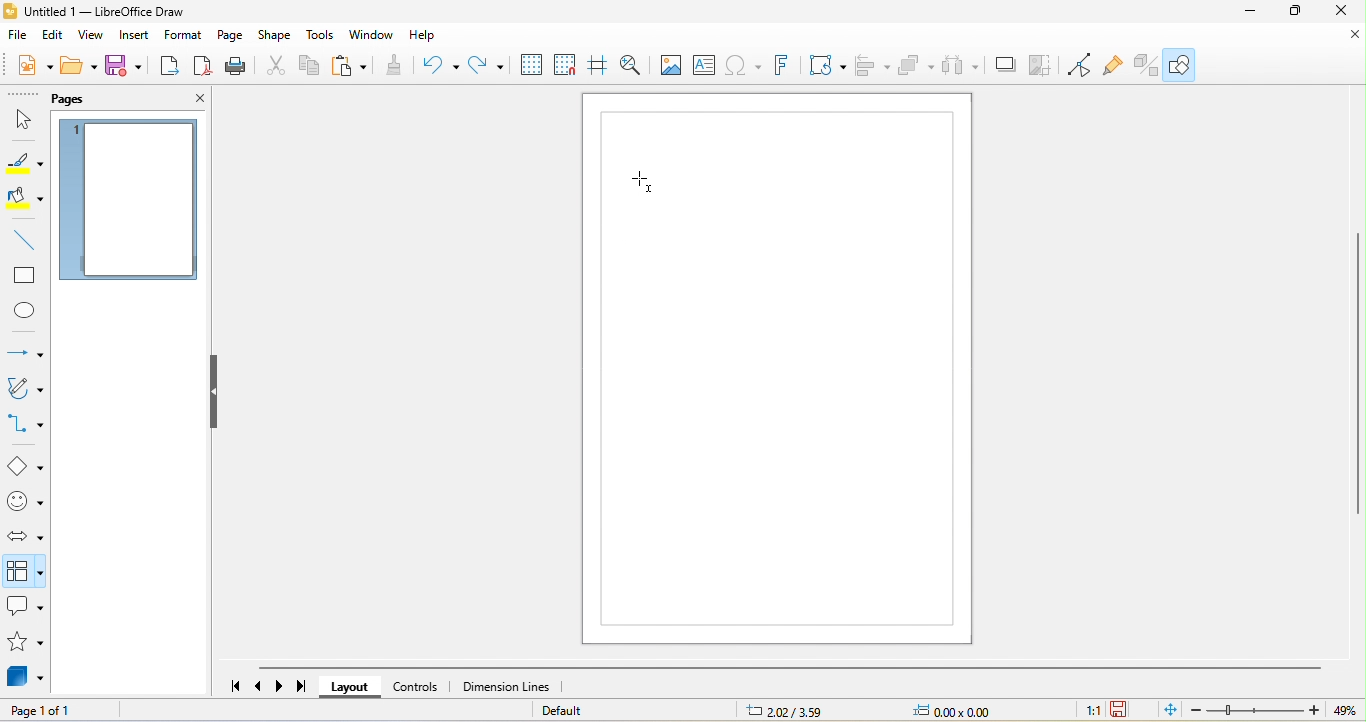  What do you see at coordinates (533, 66) in the screenshot?
I see `display grid` at bounding box center [533, 66].